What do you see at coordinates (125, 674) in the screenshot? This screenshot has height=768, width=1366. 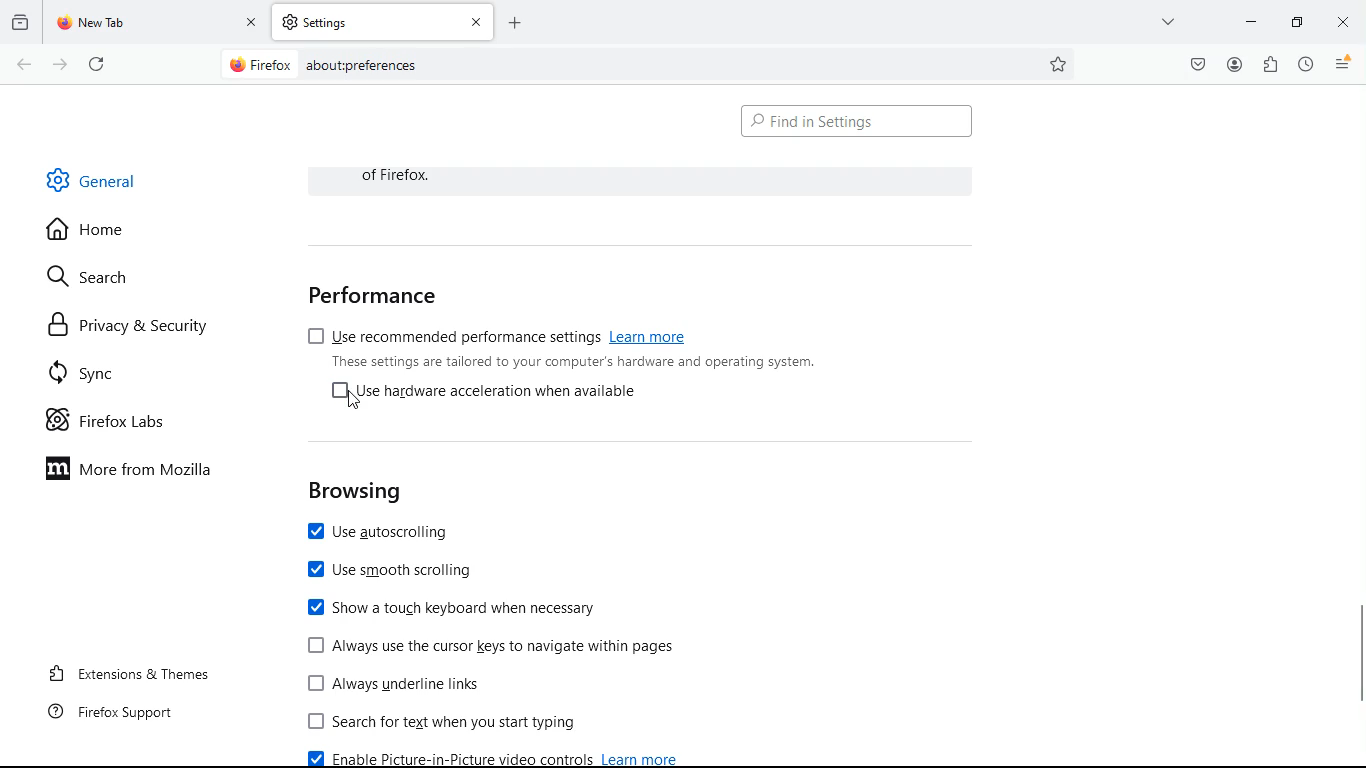 I see `extensions & themes` at bounding box center [125, 674].